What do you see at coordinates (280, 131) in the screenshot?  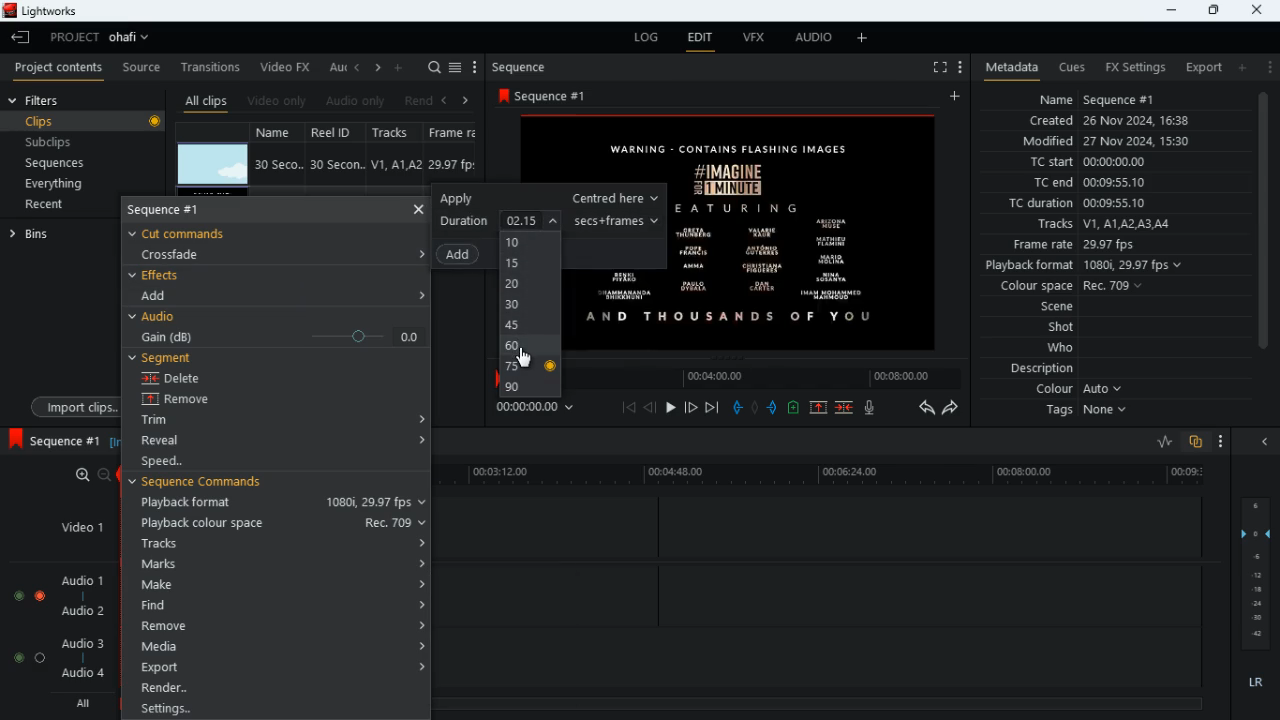 I see `name` at bounding box center [280, 131].